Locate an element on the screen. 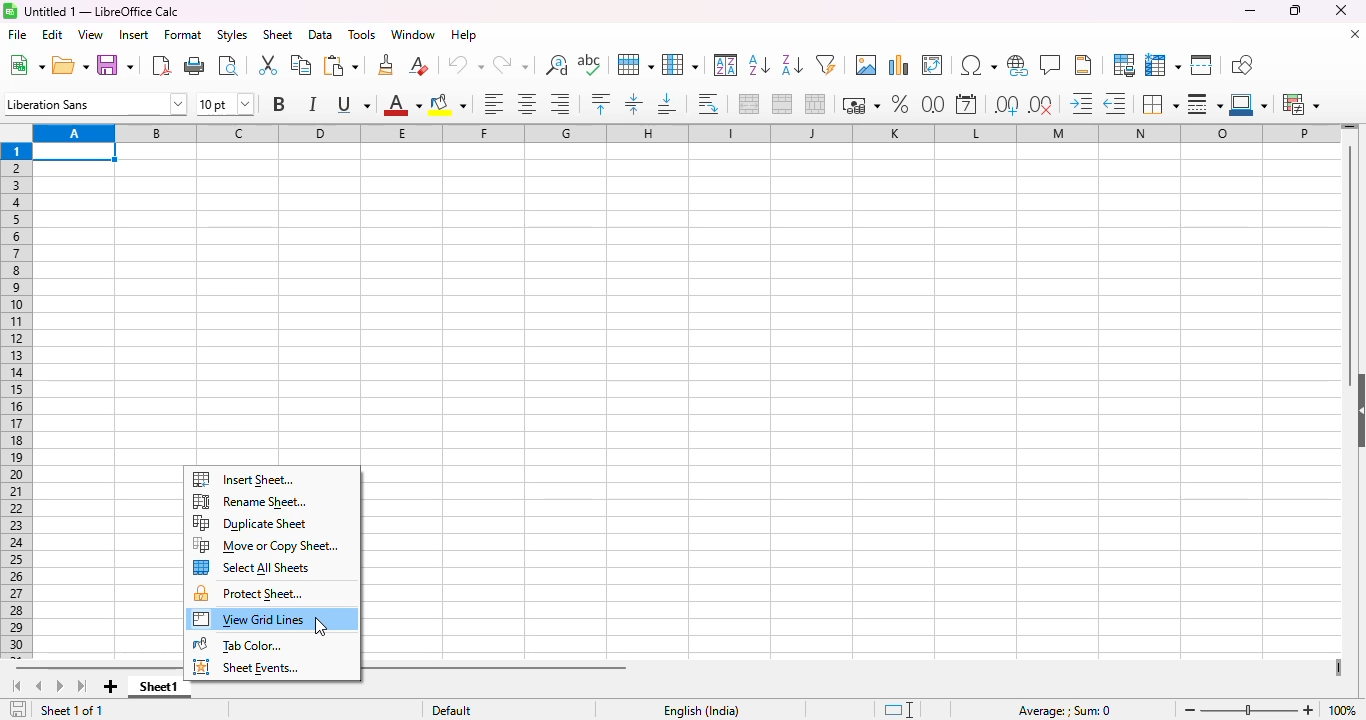 This screenshot has width=1366, height=720. close is located at coordinates (1341, 10).